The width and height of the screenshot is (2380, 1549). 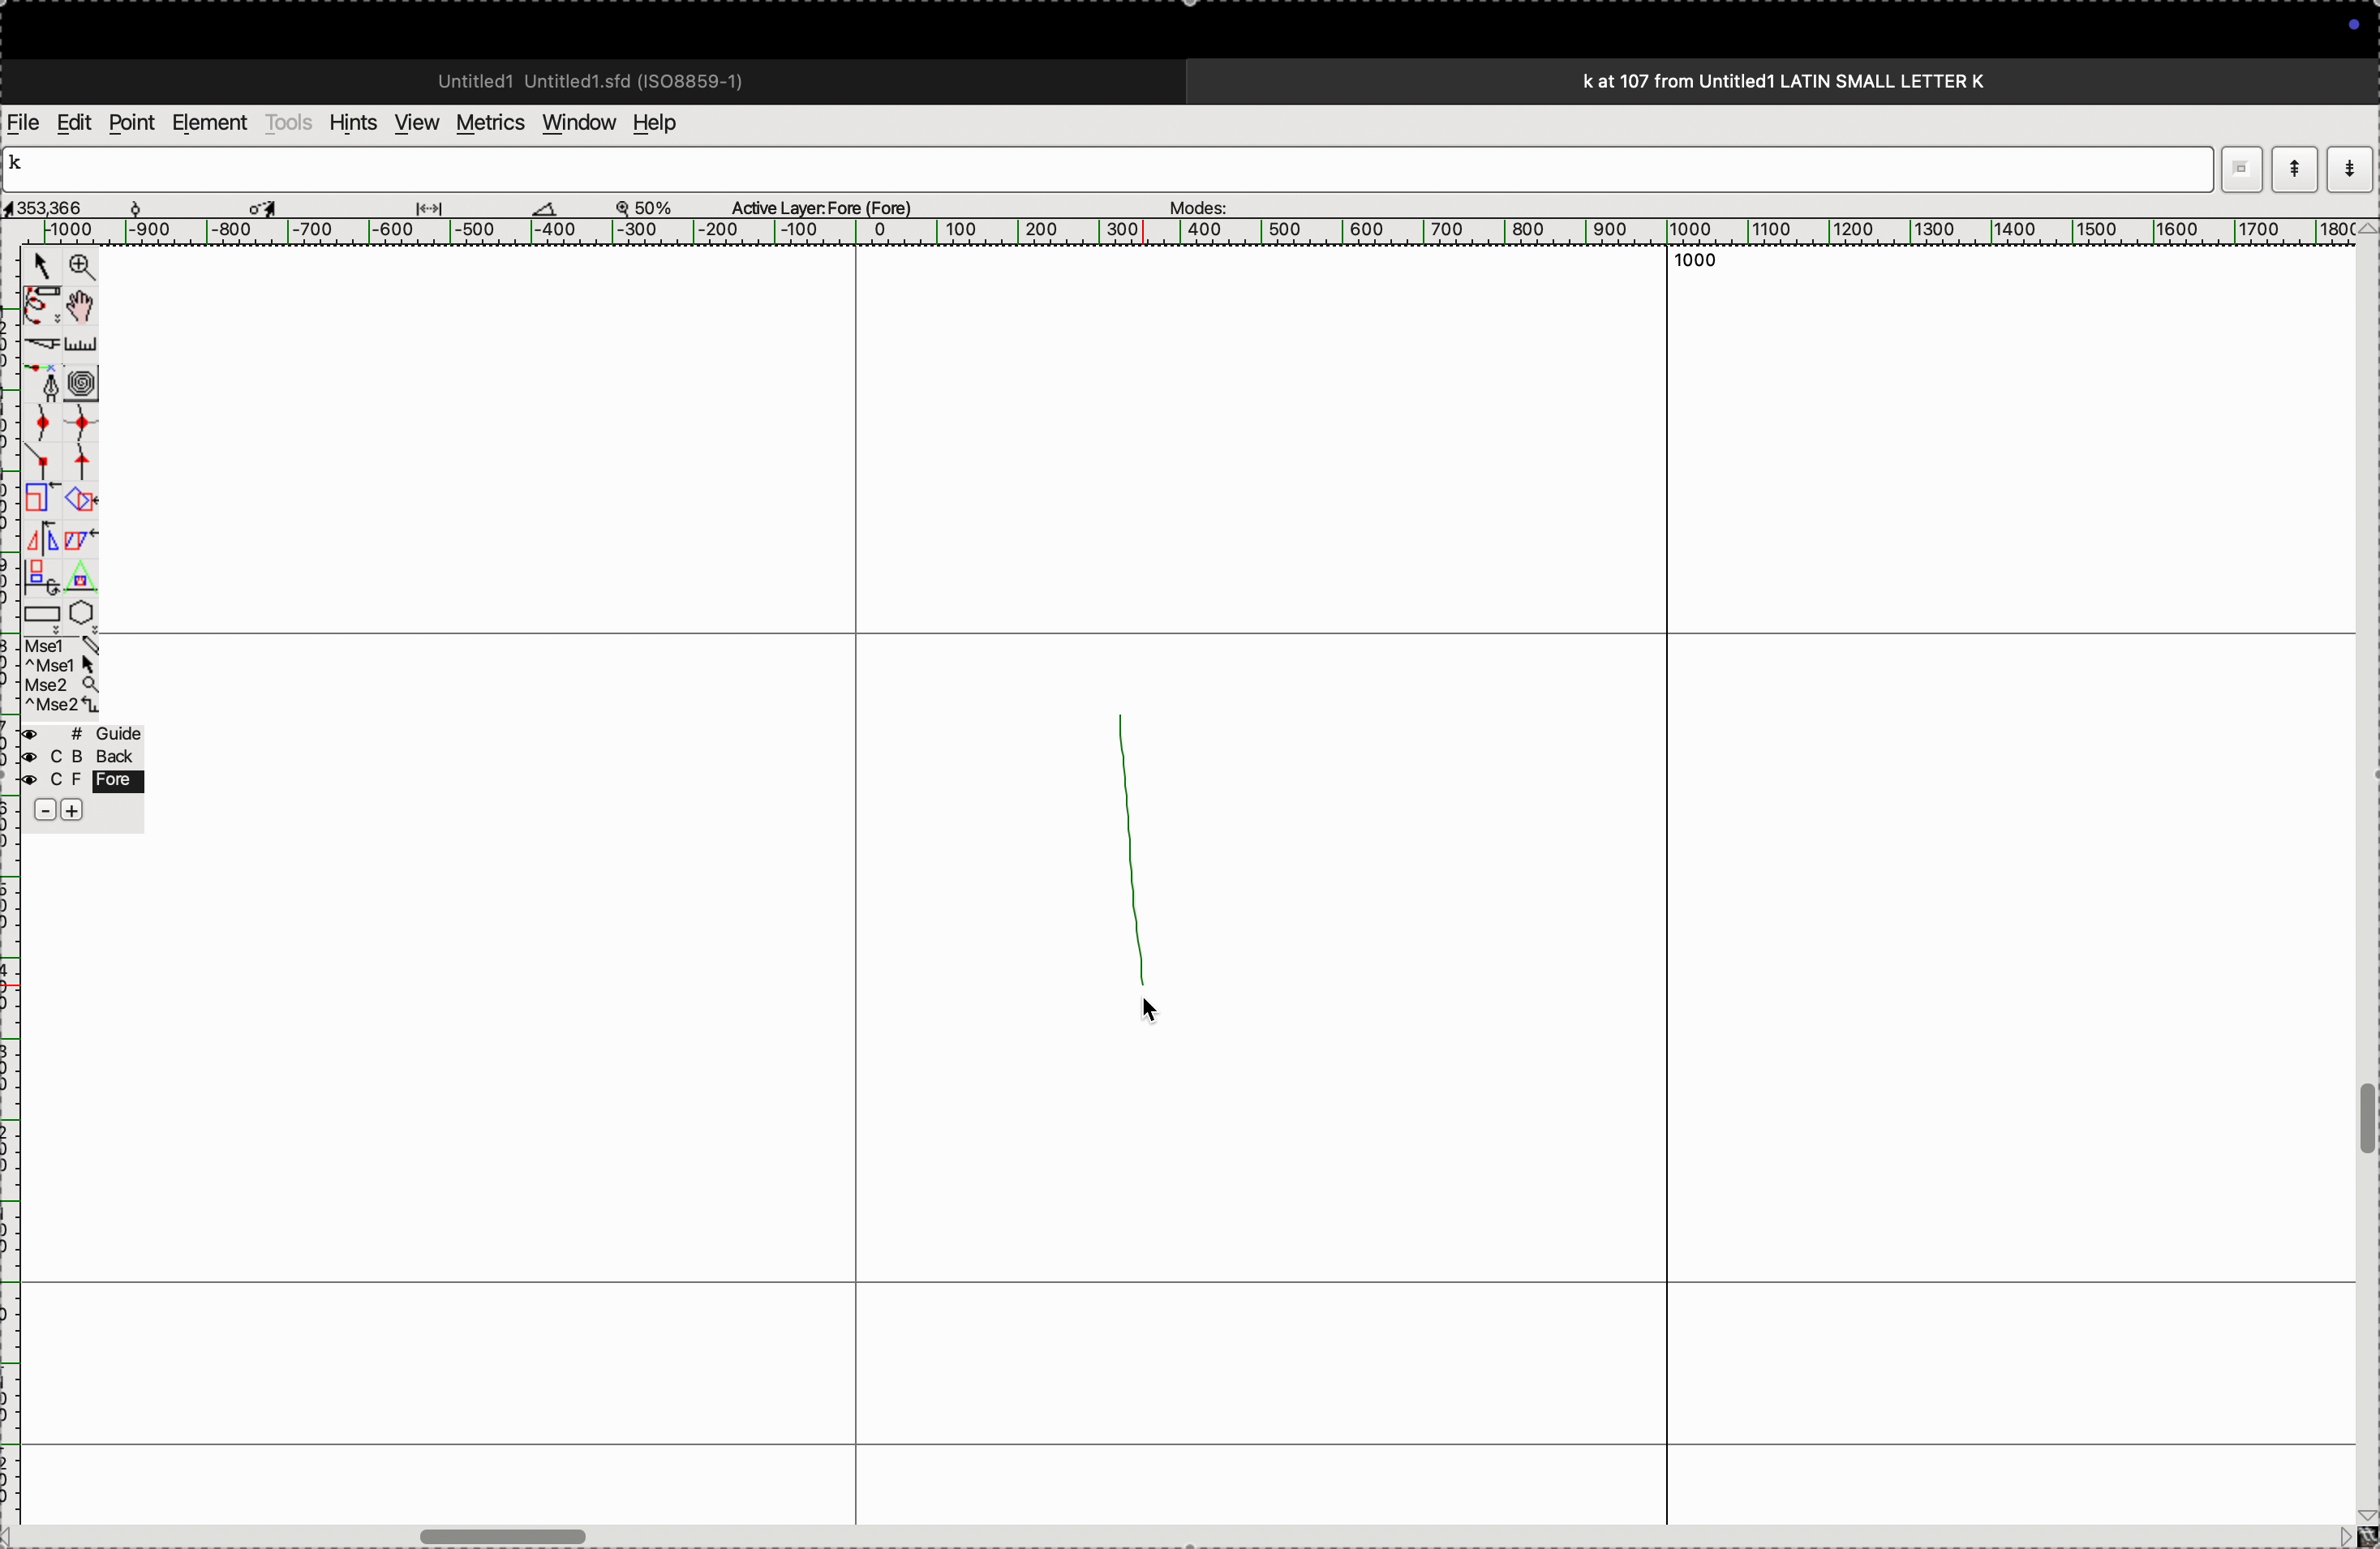 What do you see at coordinates (289, 122) in the screenshot?
I see `tools` at bounding box center [289, 122].